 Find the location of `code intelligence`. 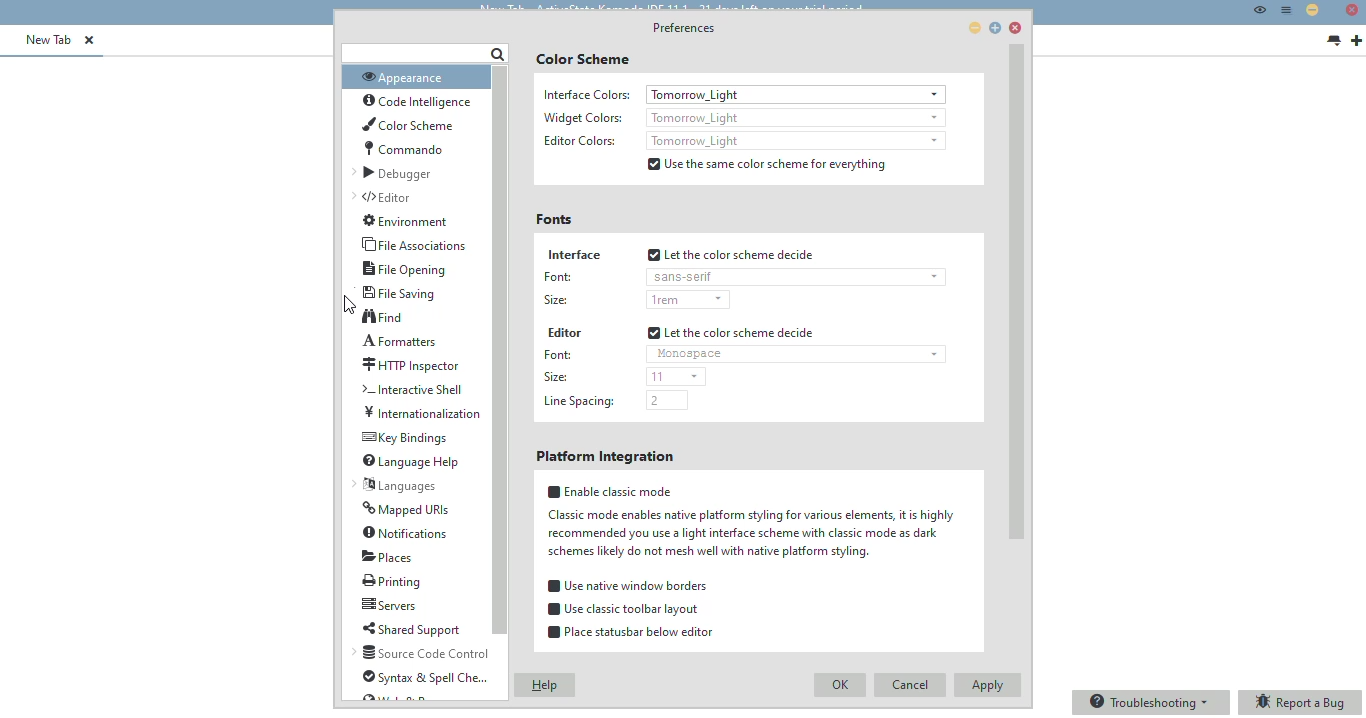

code intelligence is located at coordinates (414, 102).